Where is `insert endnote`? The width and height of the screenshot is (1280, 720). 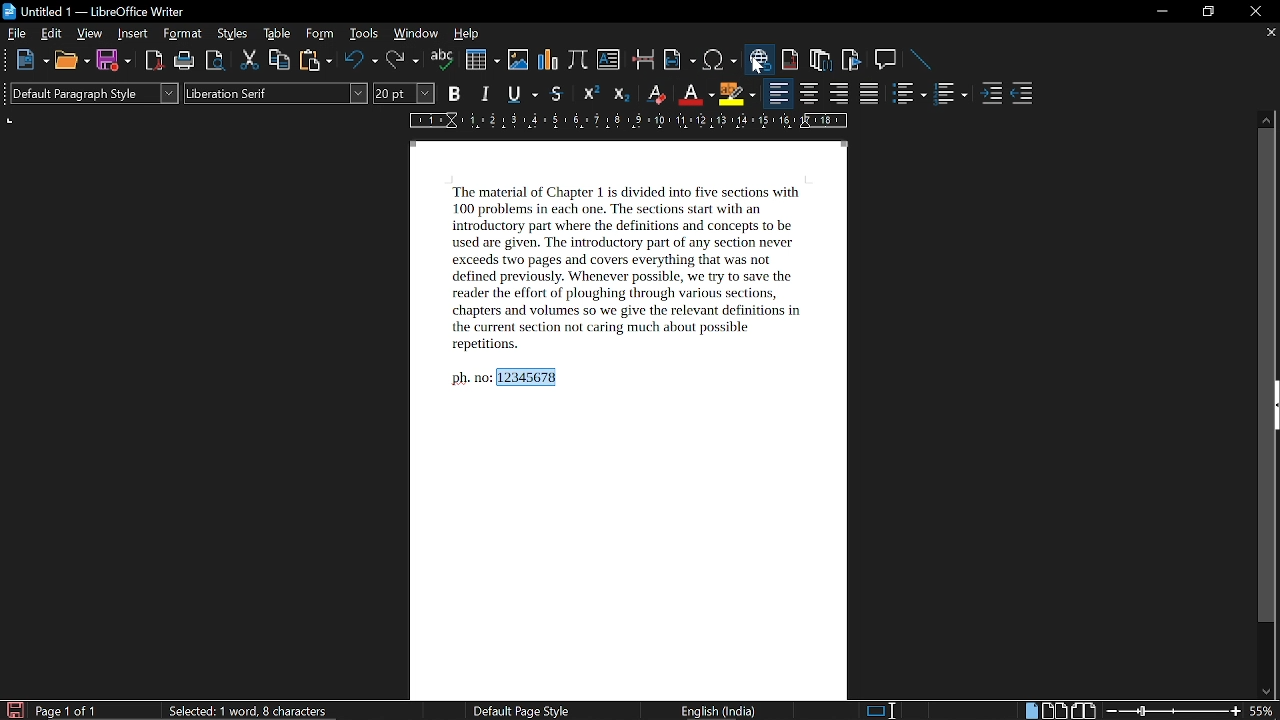 insert endnote is located at coordinates (822, 59).